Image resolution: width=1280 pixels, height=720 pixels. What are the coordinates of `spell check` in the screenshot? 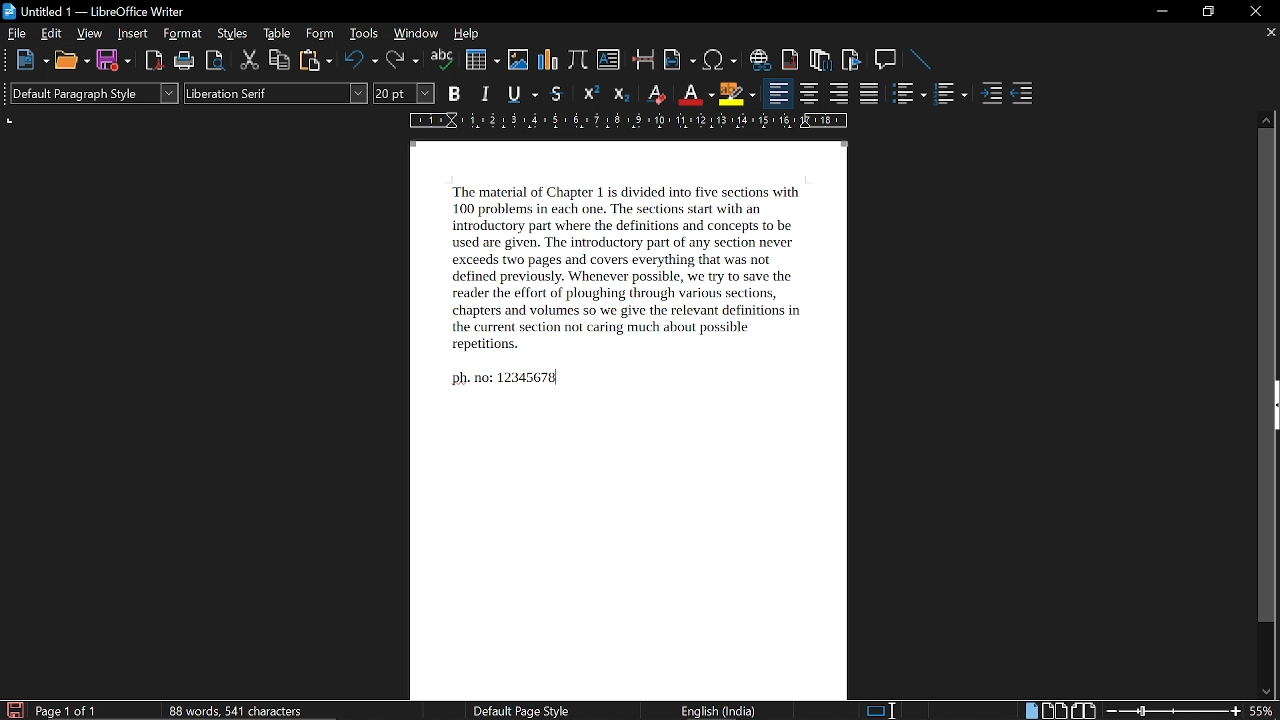 It's located at (443, 61).